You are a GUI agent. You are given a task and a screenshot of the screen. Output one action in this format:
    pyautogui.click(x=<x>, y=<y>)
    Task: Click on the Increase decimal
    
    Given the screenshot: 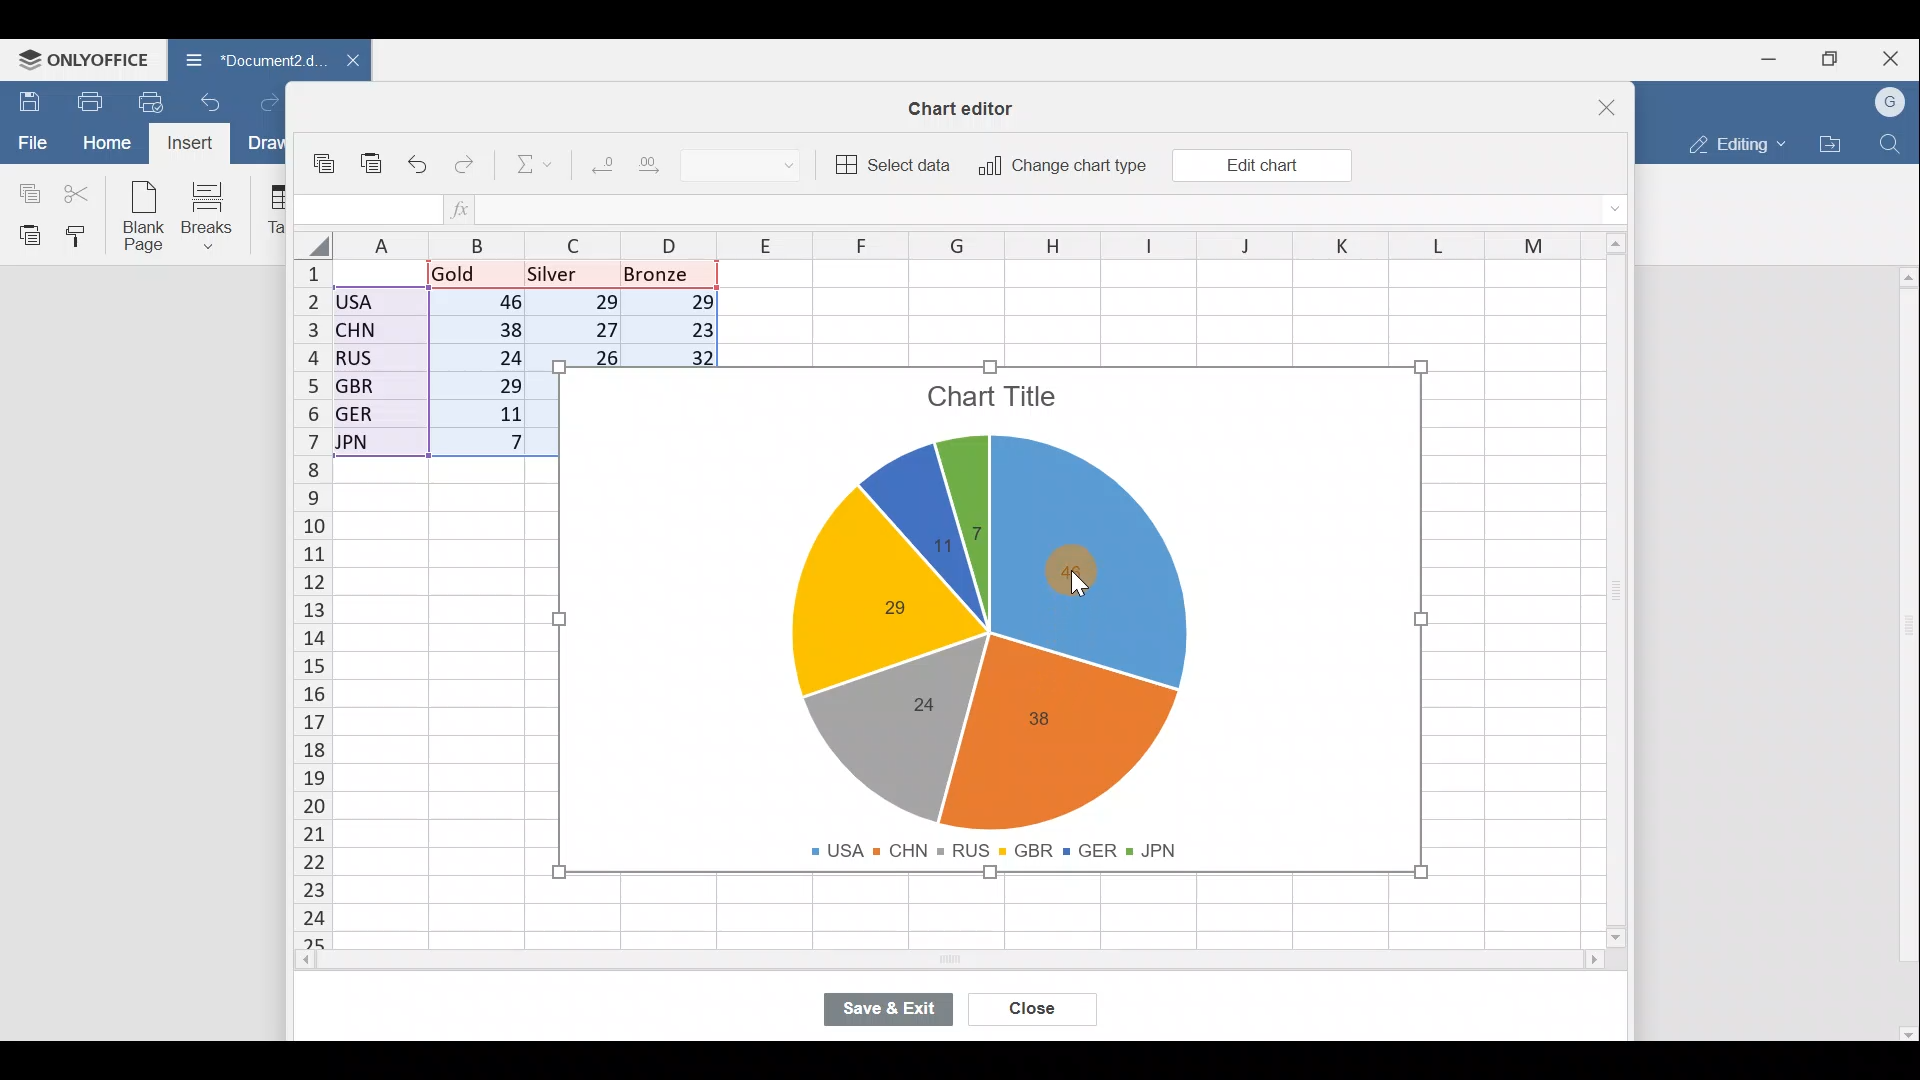 What is the action you would take?
    pyautogui.click(x=654, y=162)
    